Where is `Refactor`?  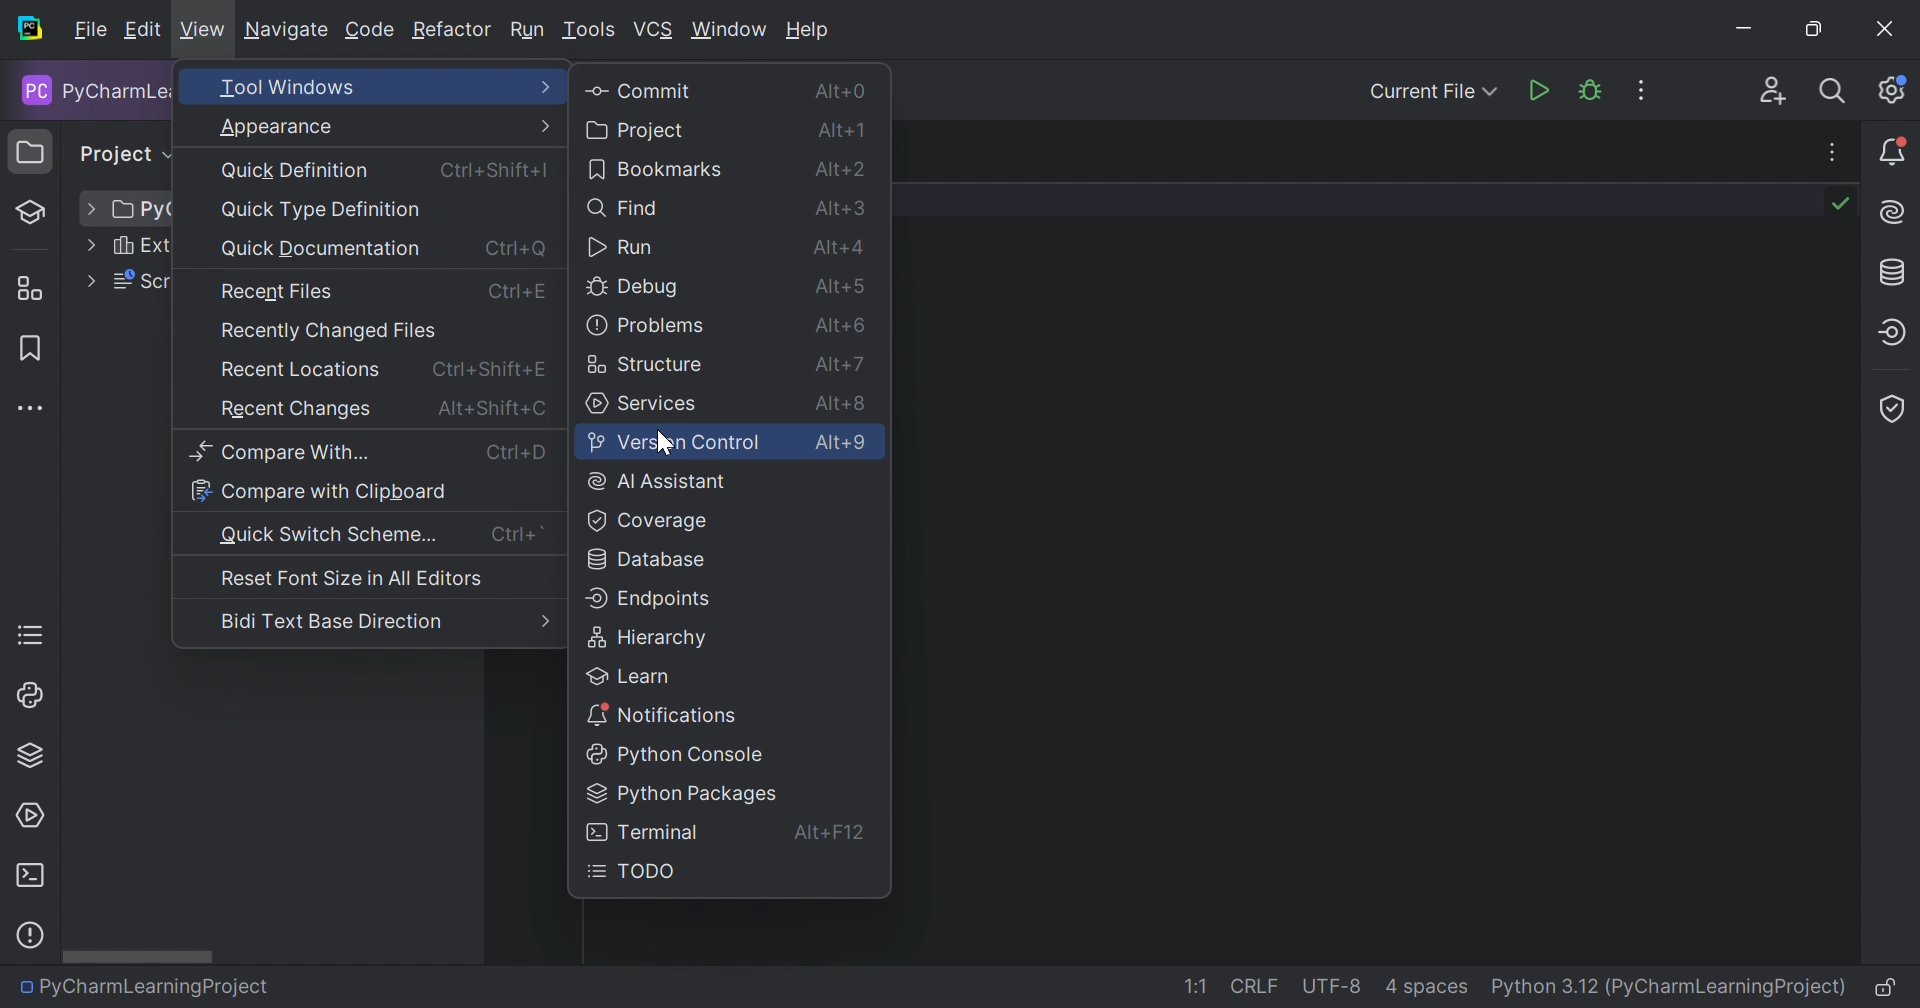
Refactor is located at coordinates (451, 32).